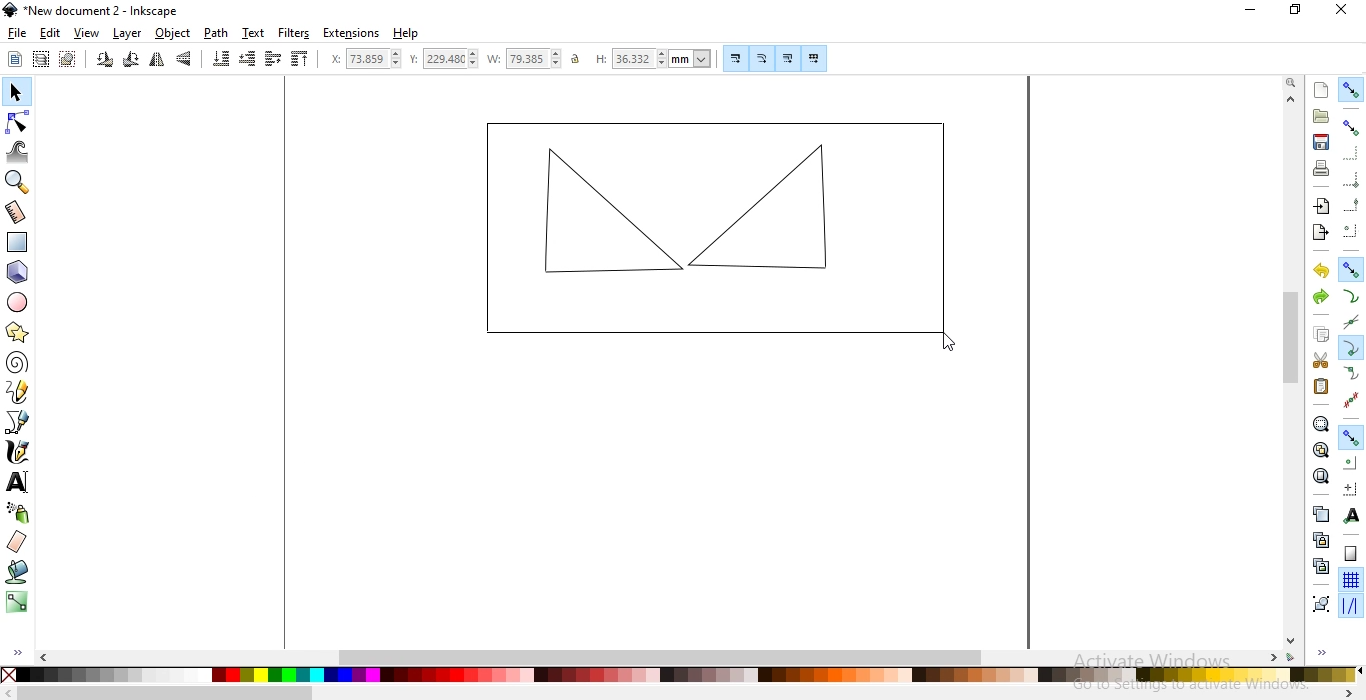 This screenshot has width=1366, height=700. I want to click on select and transform objects, so click(15, 92).